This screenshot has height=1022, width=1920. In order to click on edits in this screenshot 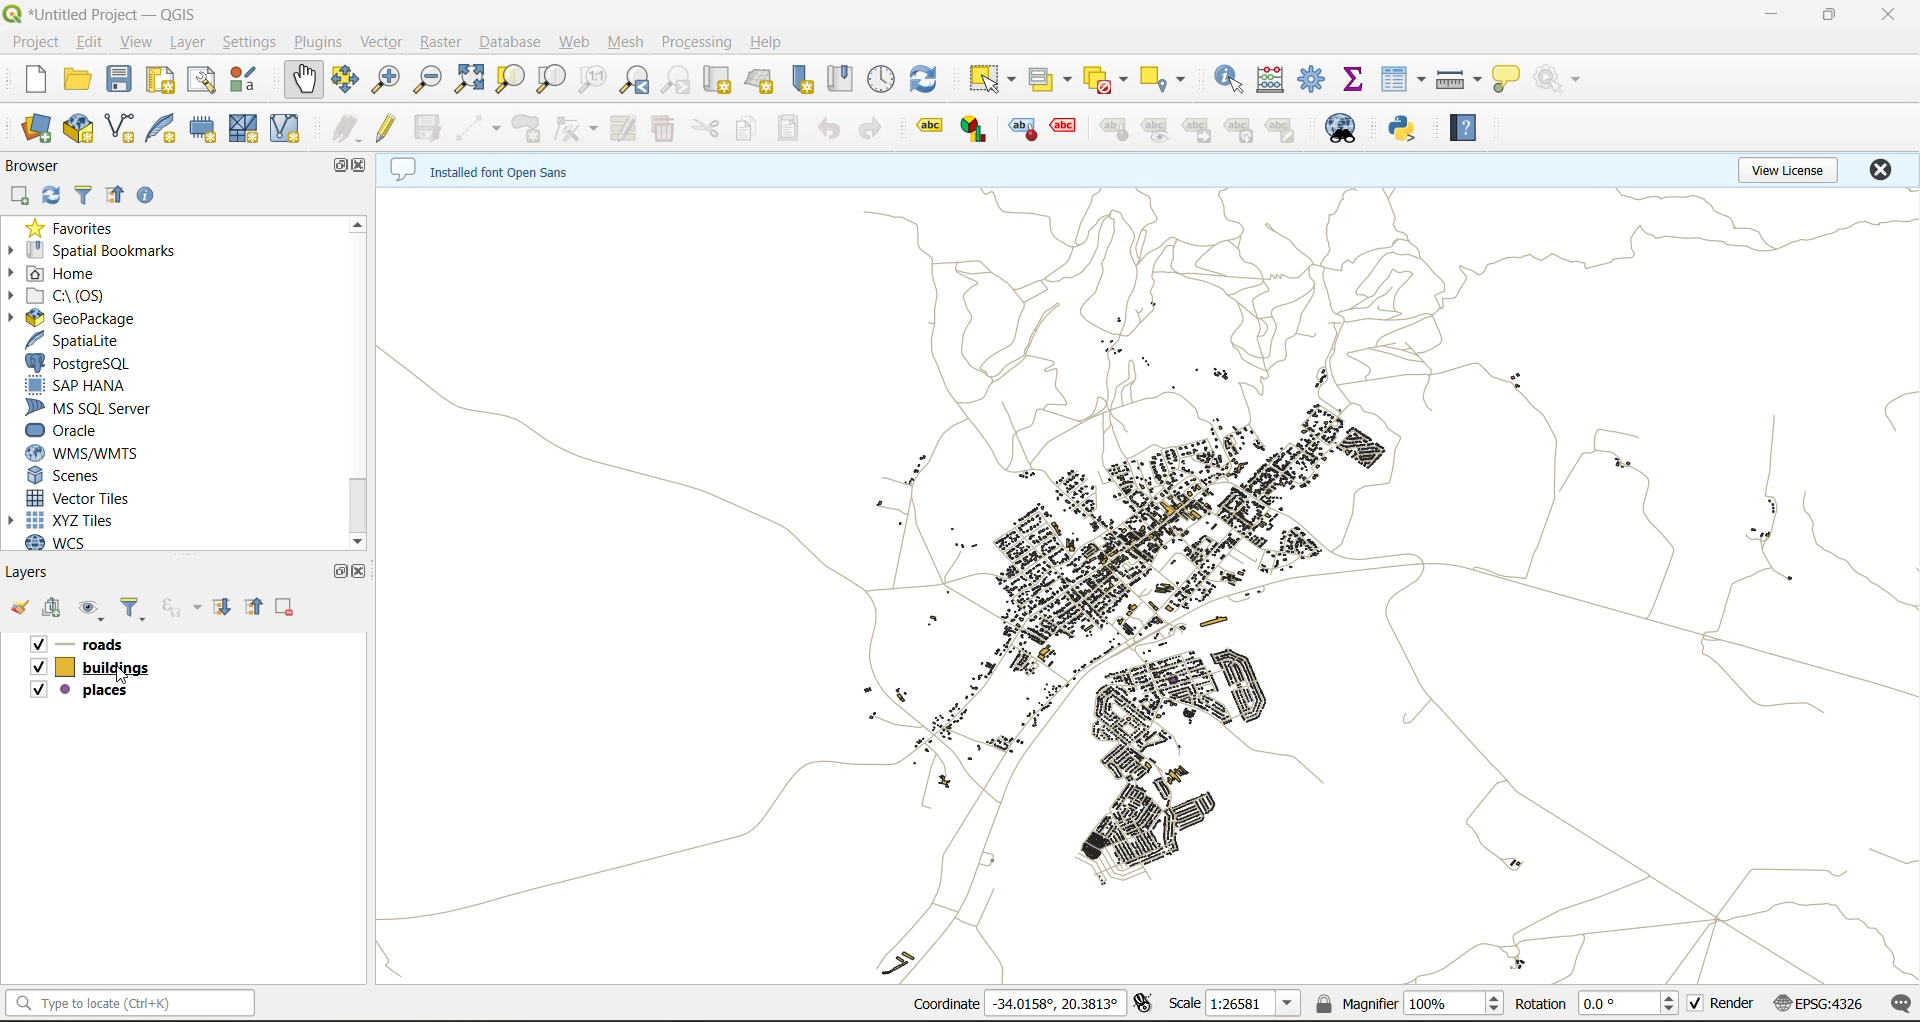, I will do `click(346, 128)`.